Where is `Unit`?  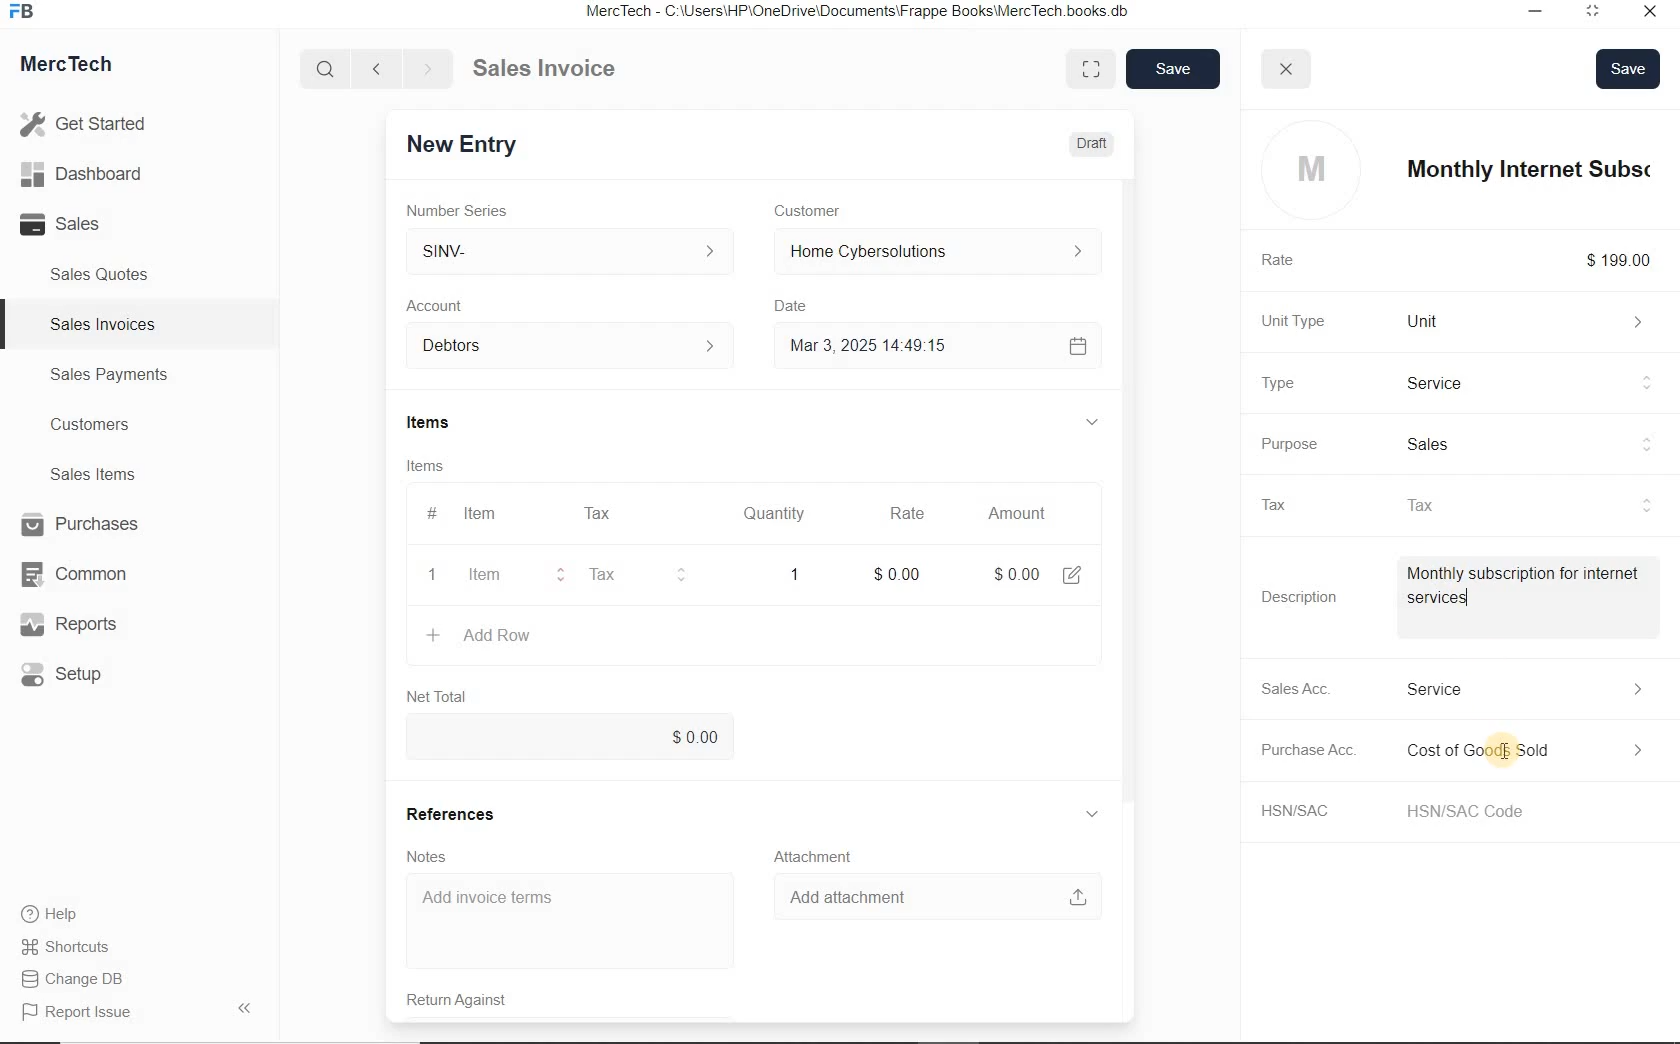
Unit is located at coordinates (1515, 321).